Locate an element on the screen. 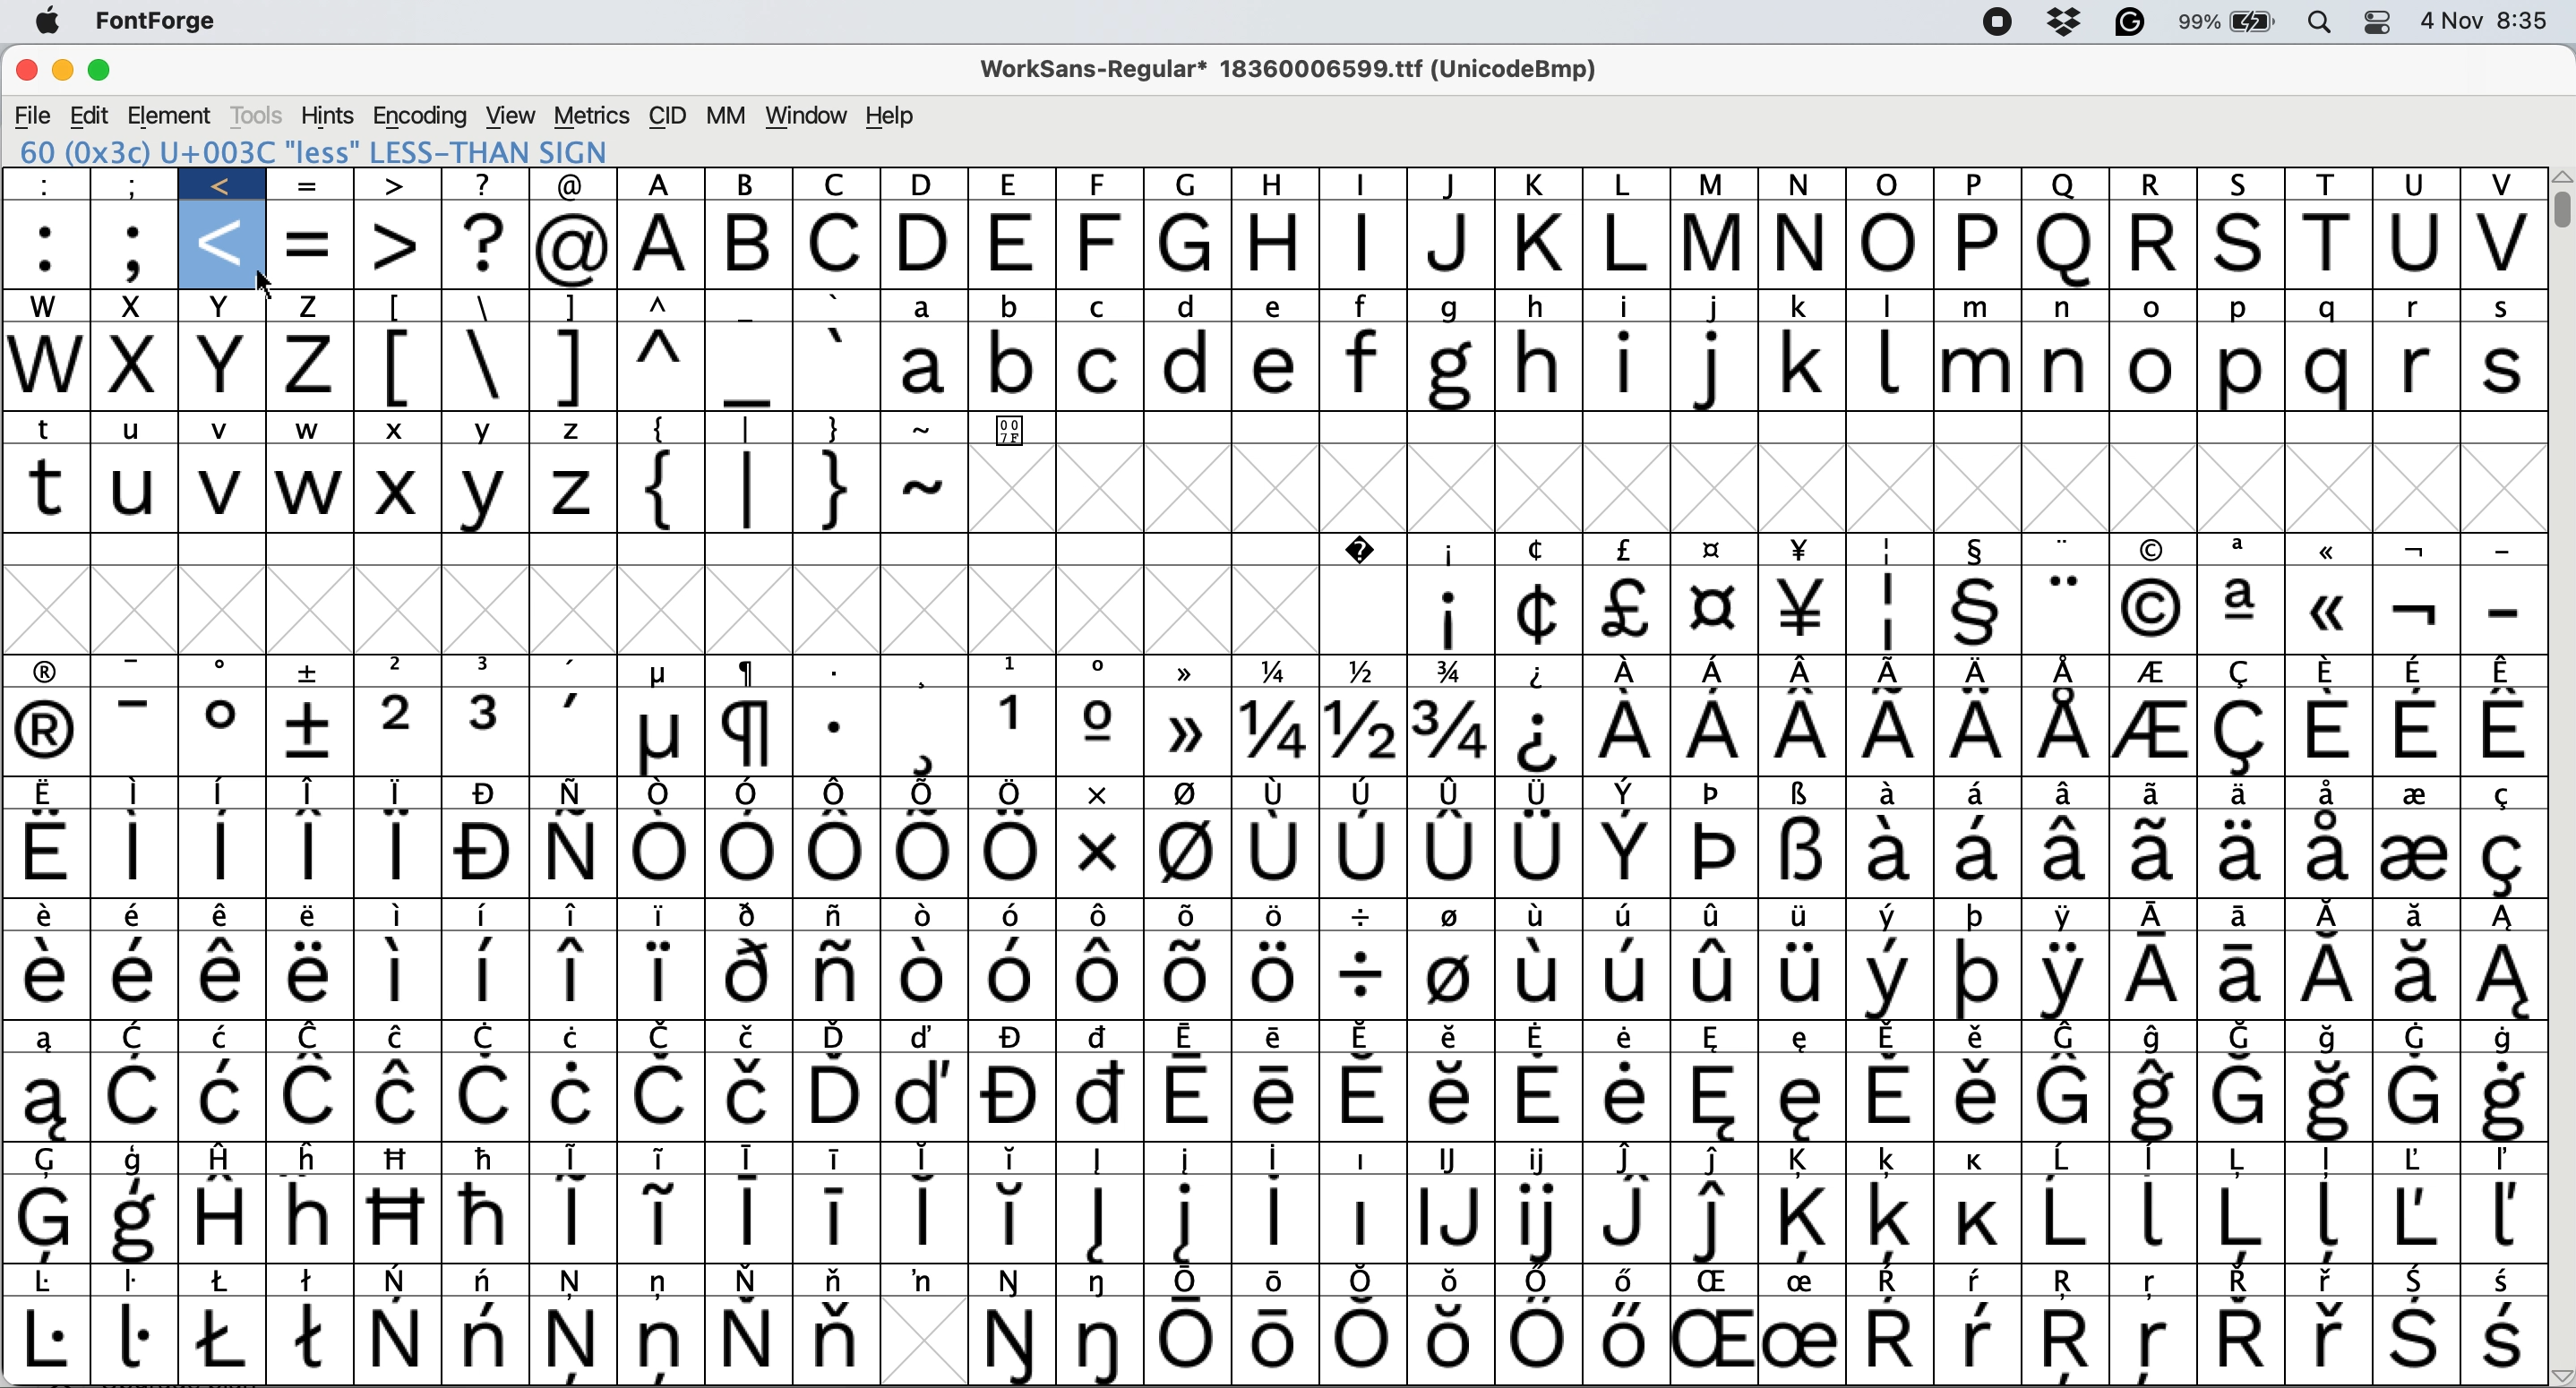 Image resolution: width=2576 pixels, height=1388 pixels. Symbol is located at coordinates (662, 1346).